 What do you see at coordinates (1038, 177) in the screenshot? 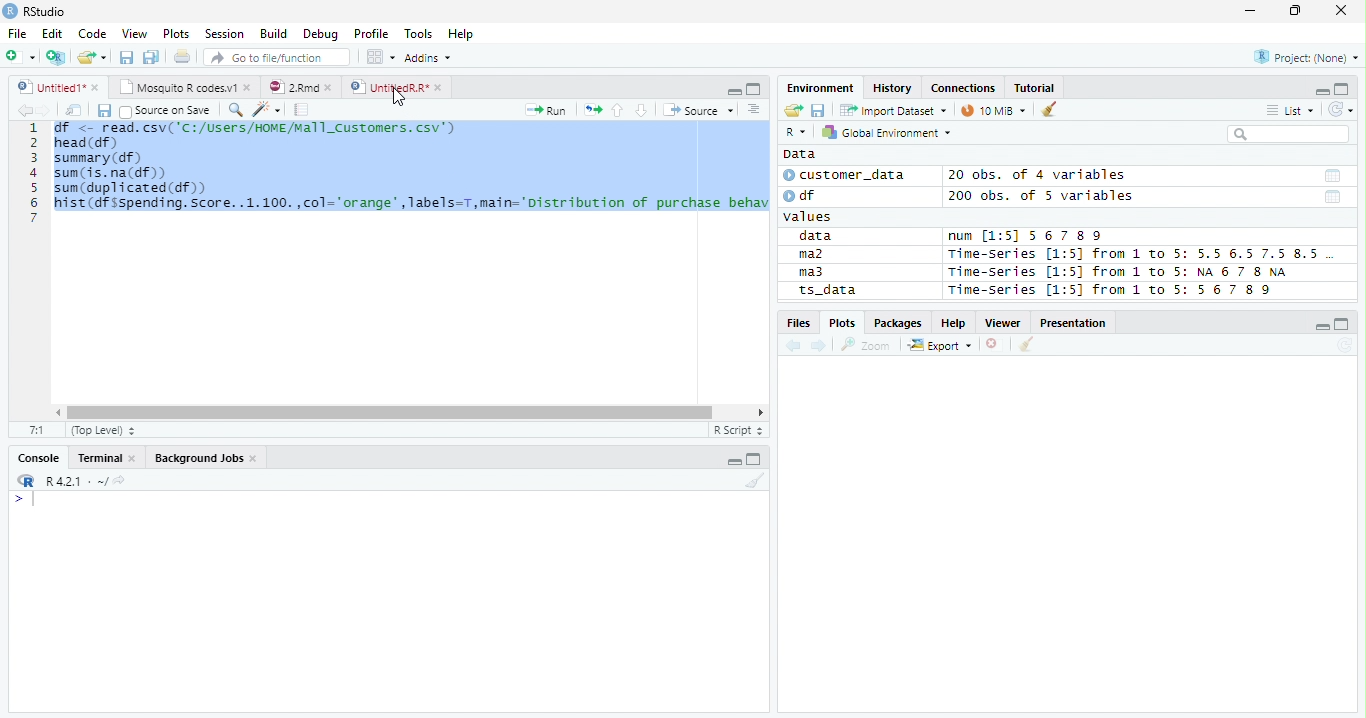
I see `20 obs. of 4 variables` at bounding box center [1038, 177].